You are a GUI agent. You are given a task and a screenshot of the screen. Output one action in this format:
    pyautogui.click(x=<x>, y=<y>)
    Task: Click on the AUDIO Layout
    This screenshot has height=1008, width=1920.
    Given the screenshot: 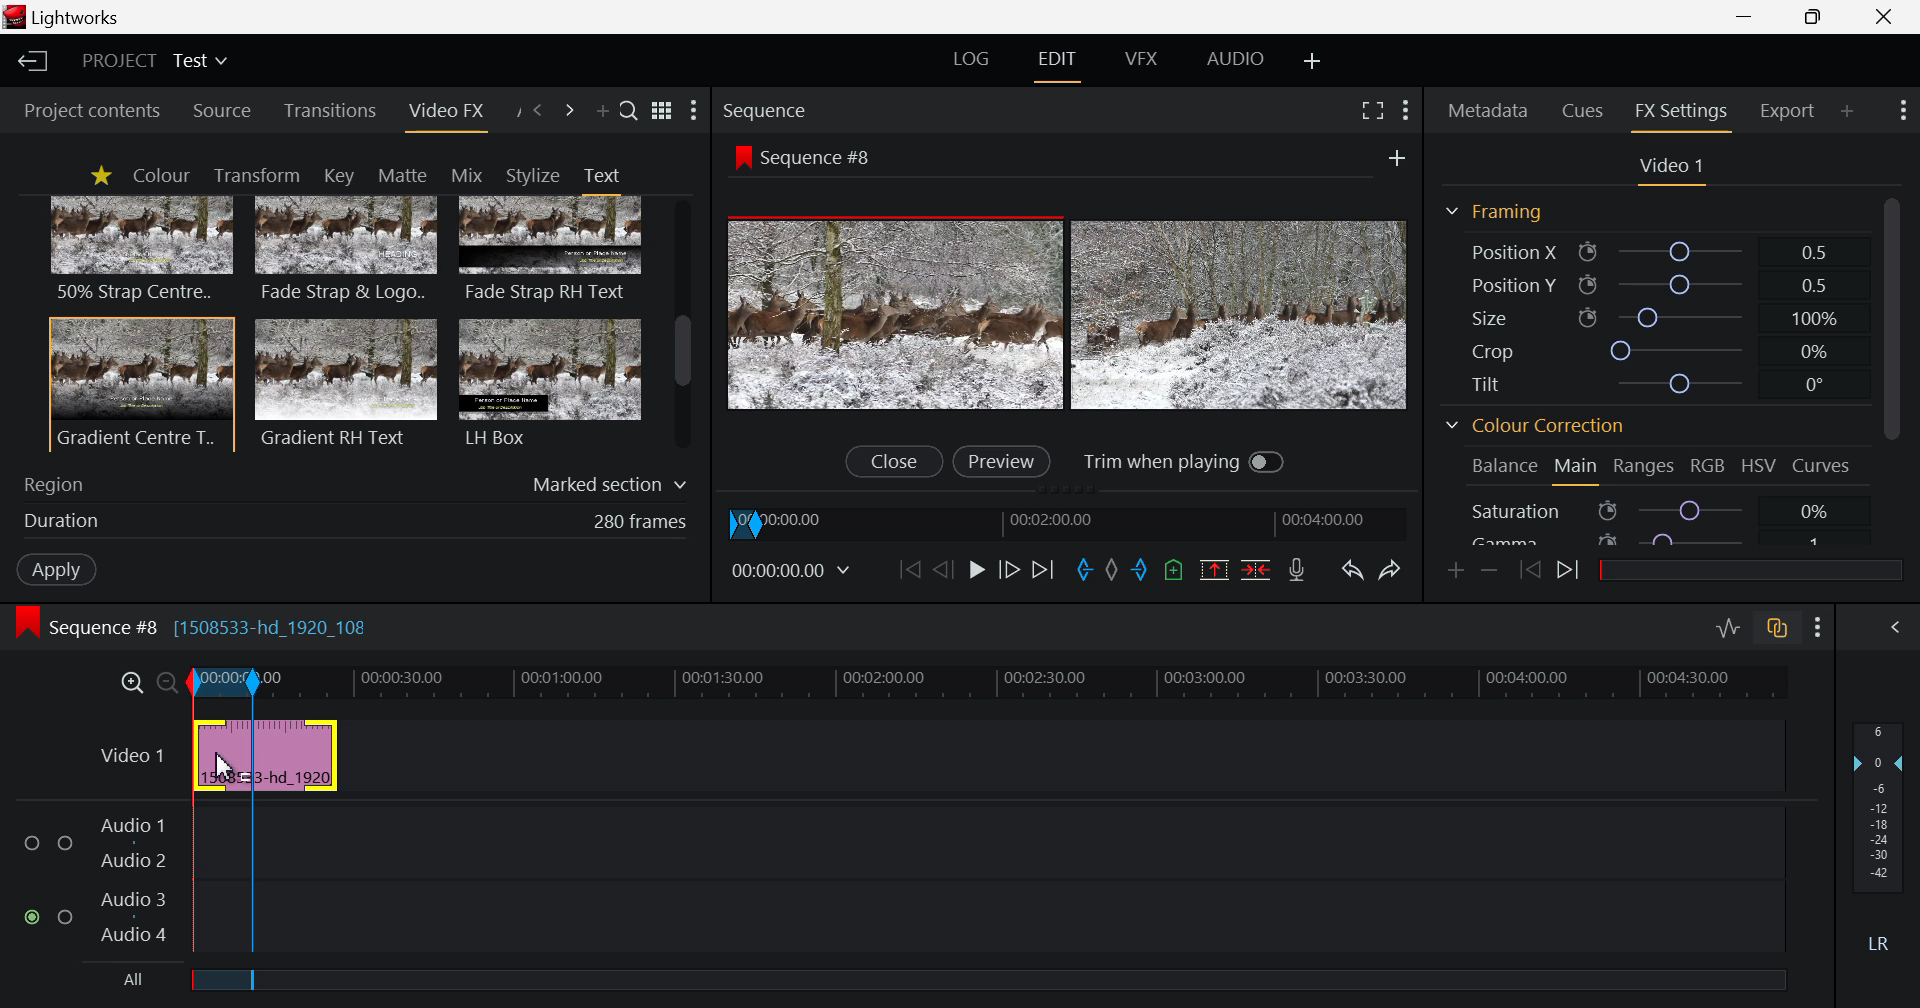 What is the action you would take?
    pyautogui.click(x=1242, y=57)
    